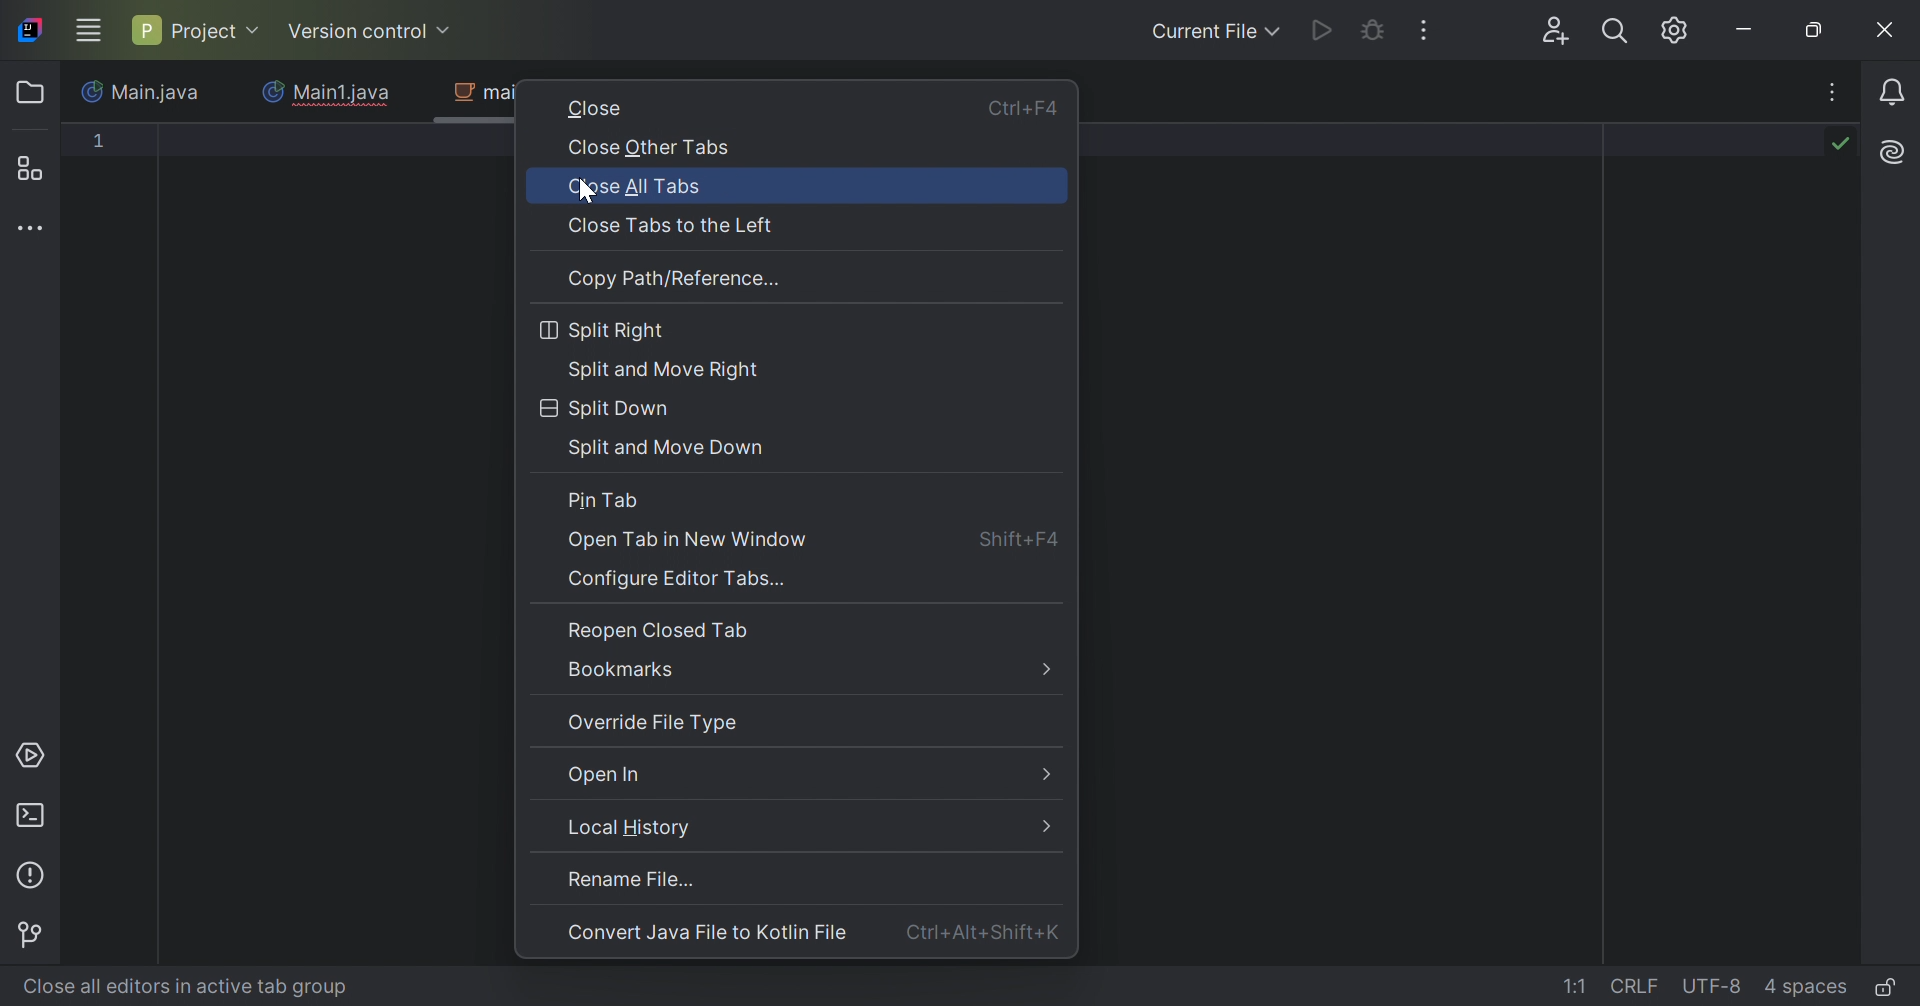 The width and height of the screenshot is (1920, 1006). Describe the element at coordinates (688, 541) in the screenshot. I see `Open tab in New Window` at that location.